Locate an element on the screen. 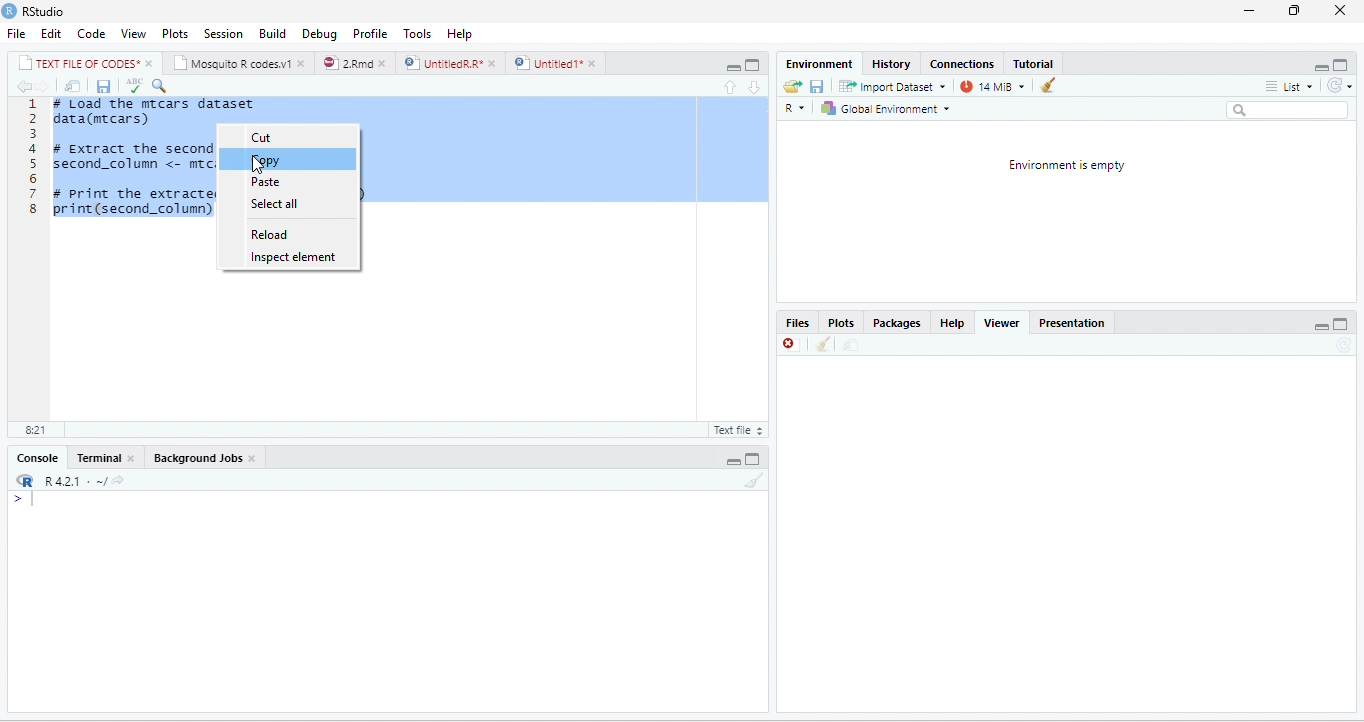 The height and width of the screenshot is (722, 1364). Files is located at coordinates (798, 324).